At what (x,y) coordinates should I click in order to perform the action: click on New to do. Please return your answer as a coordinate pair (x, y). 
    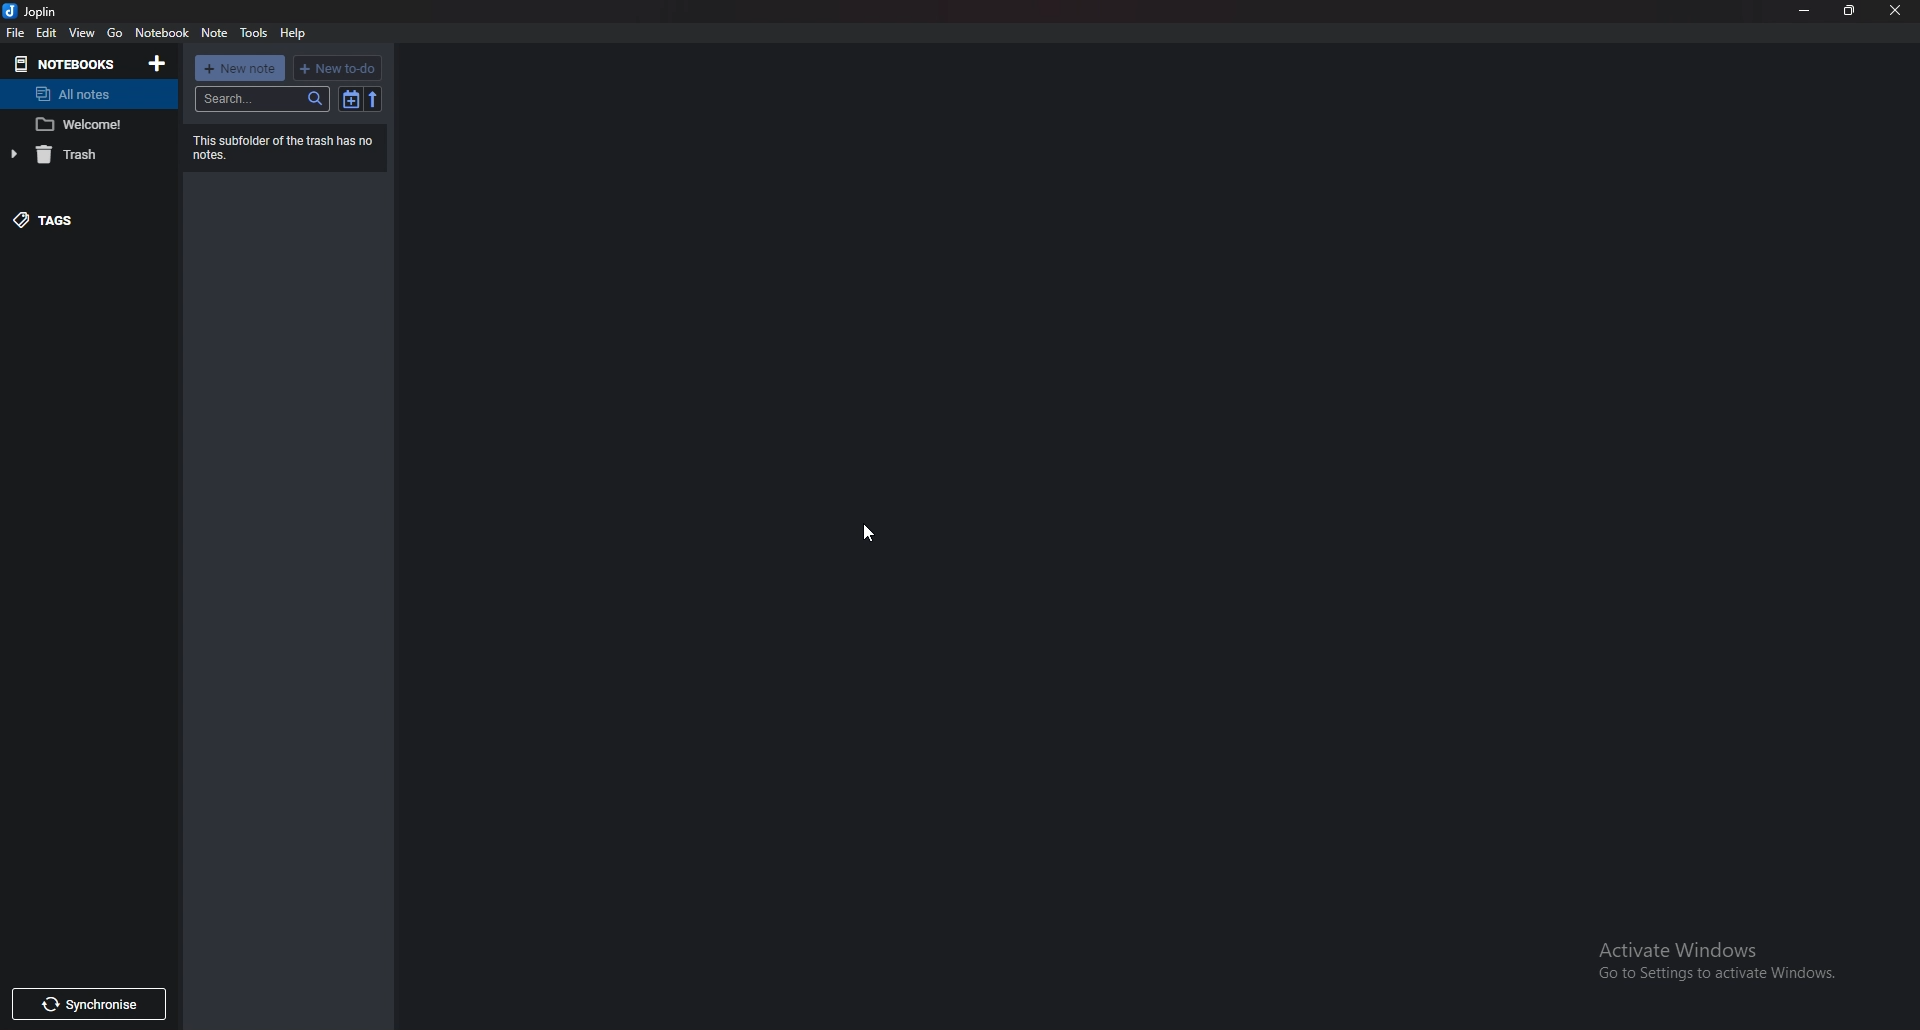
    Looking at the image, I should click on (338, 68).